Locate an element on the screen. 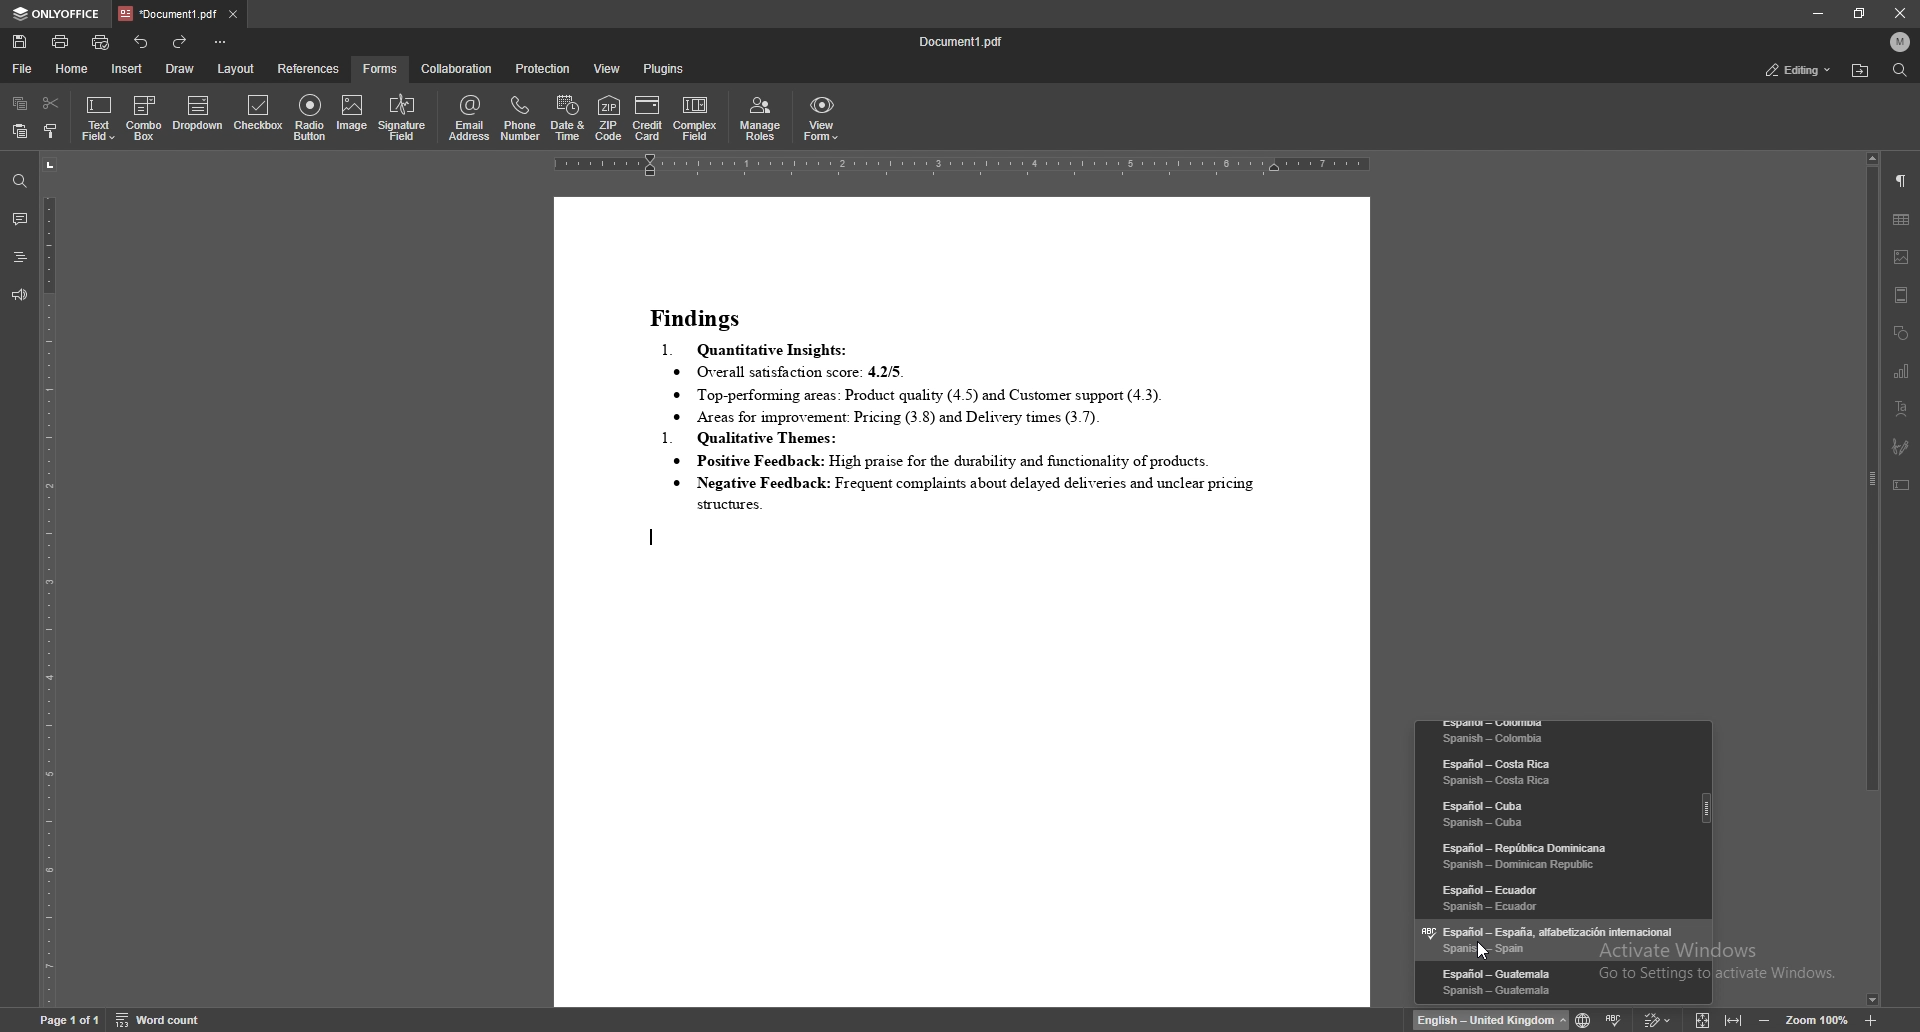  forms is located at coordinates (381, 68).